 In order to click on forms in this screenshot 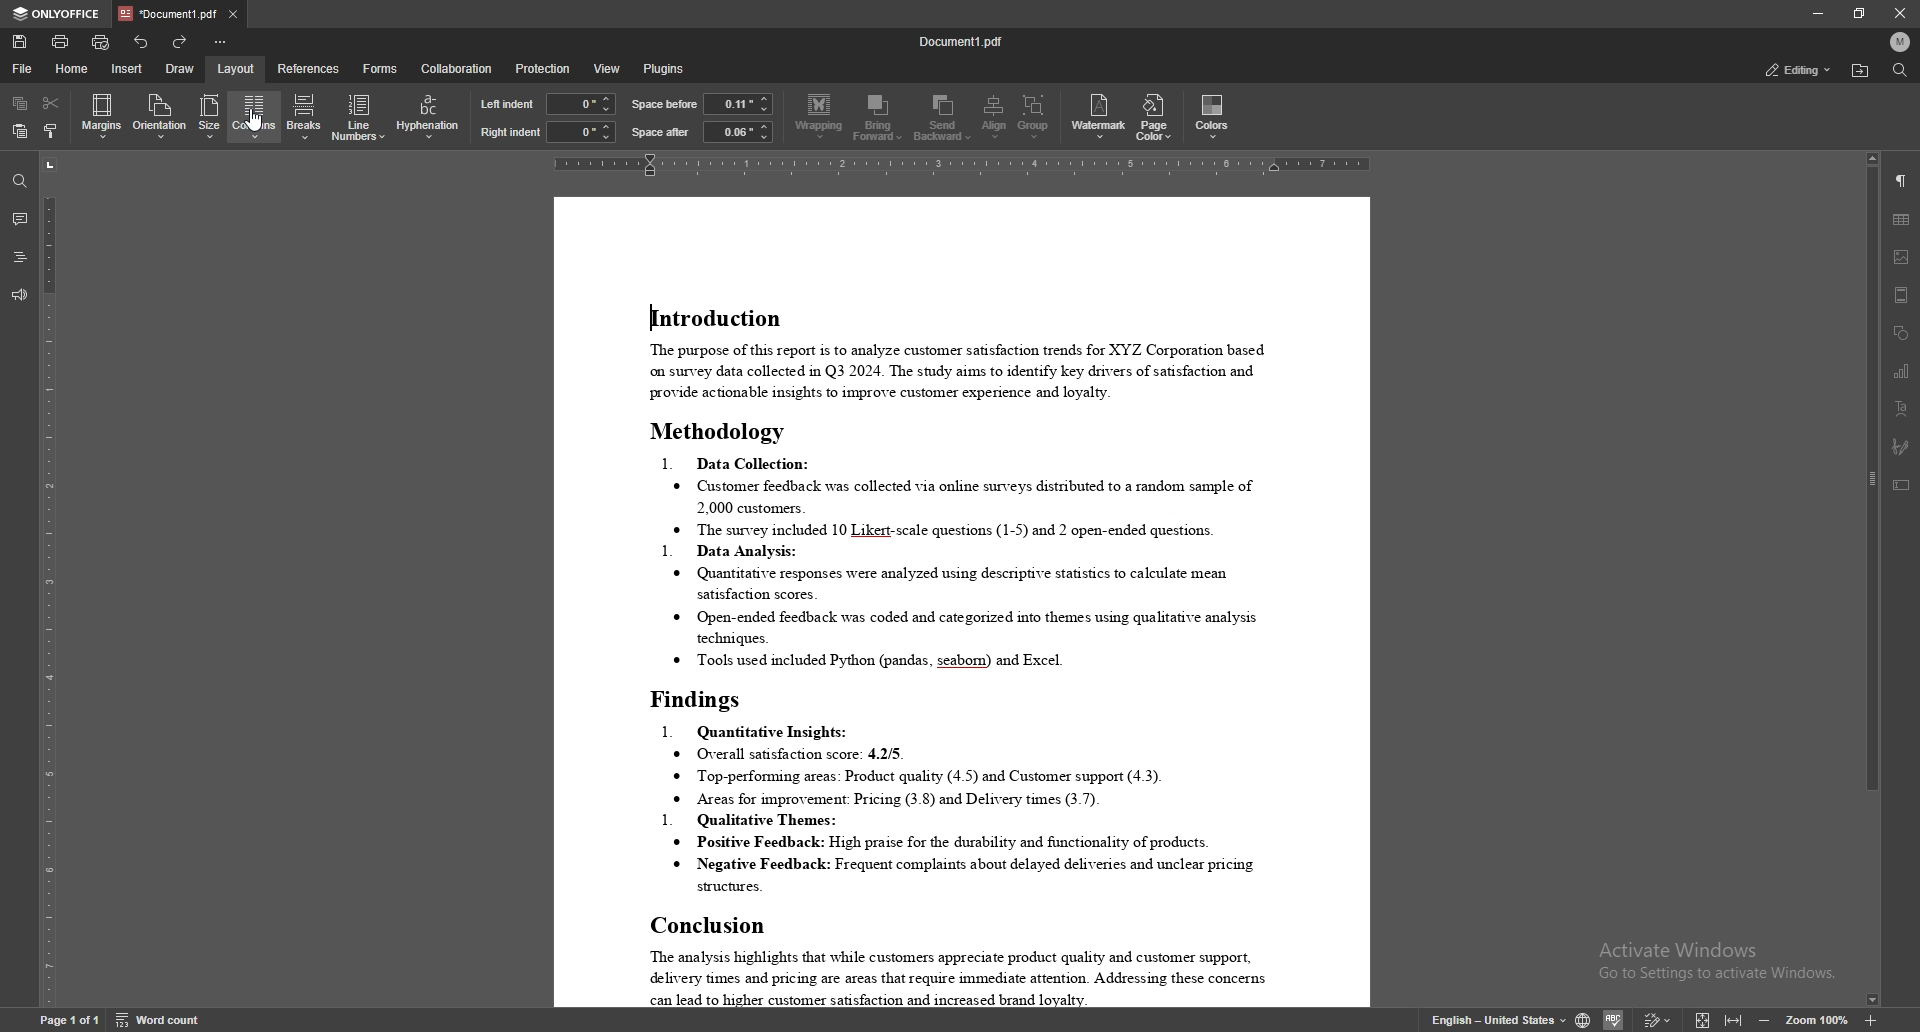, I will do `click(380, 69)`.